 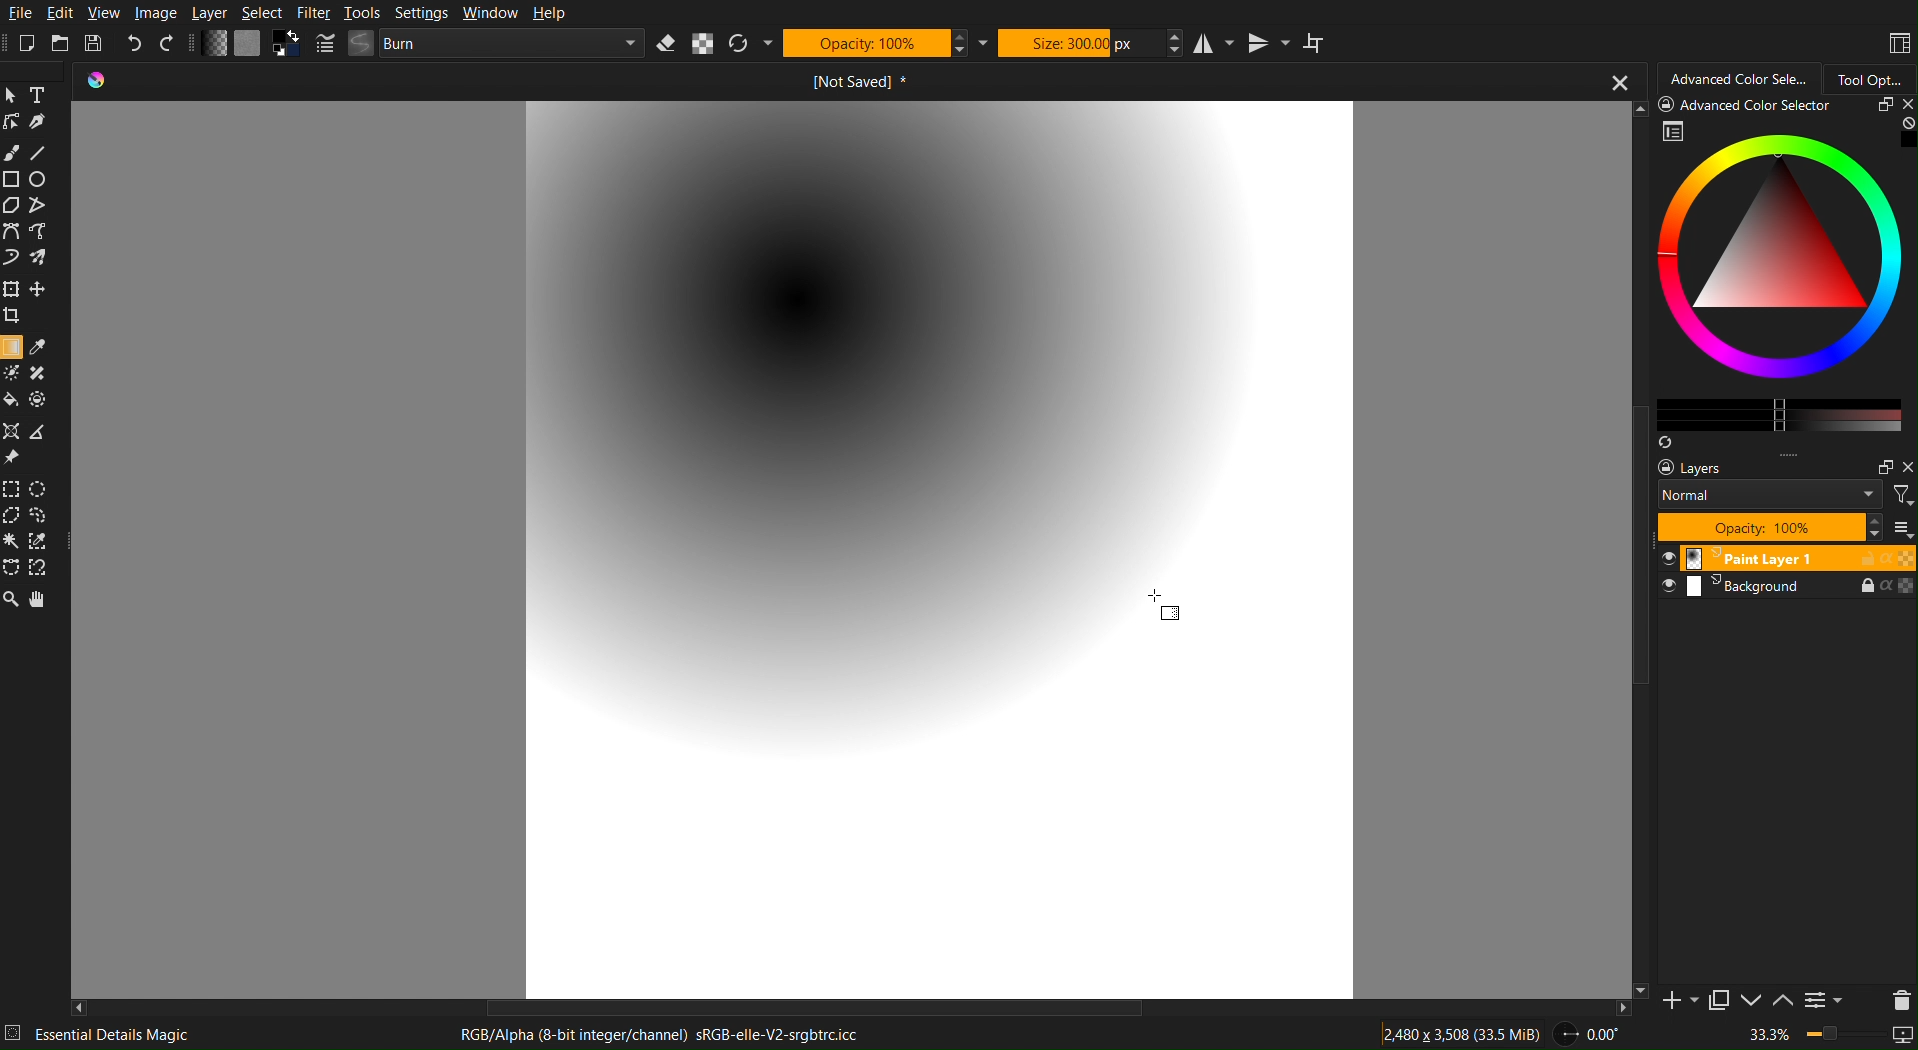 What do you see at coordinates (98, 45) in the screenshot?
I see `Save` at bounding box center [98, 45].